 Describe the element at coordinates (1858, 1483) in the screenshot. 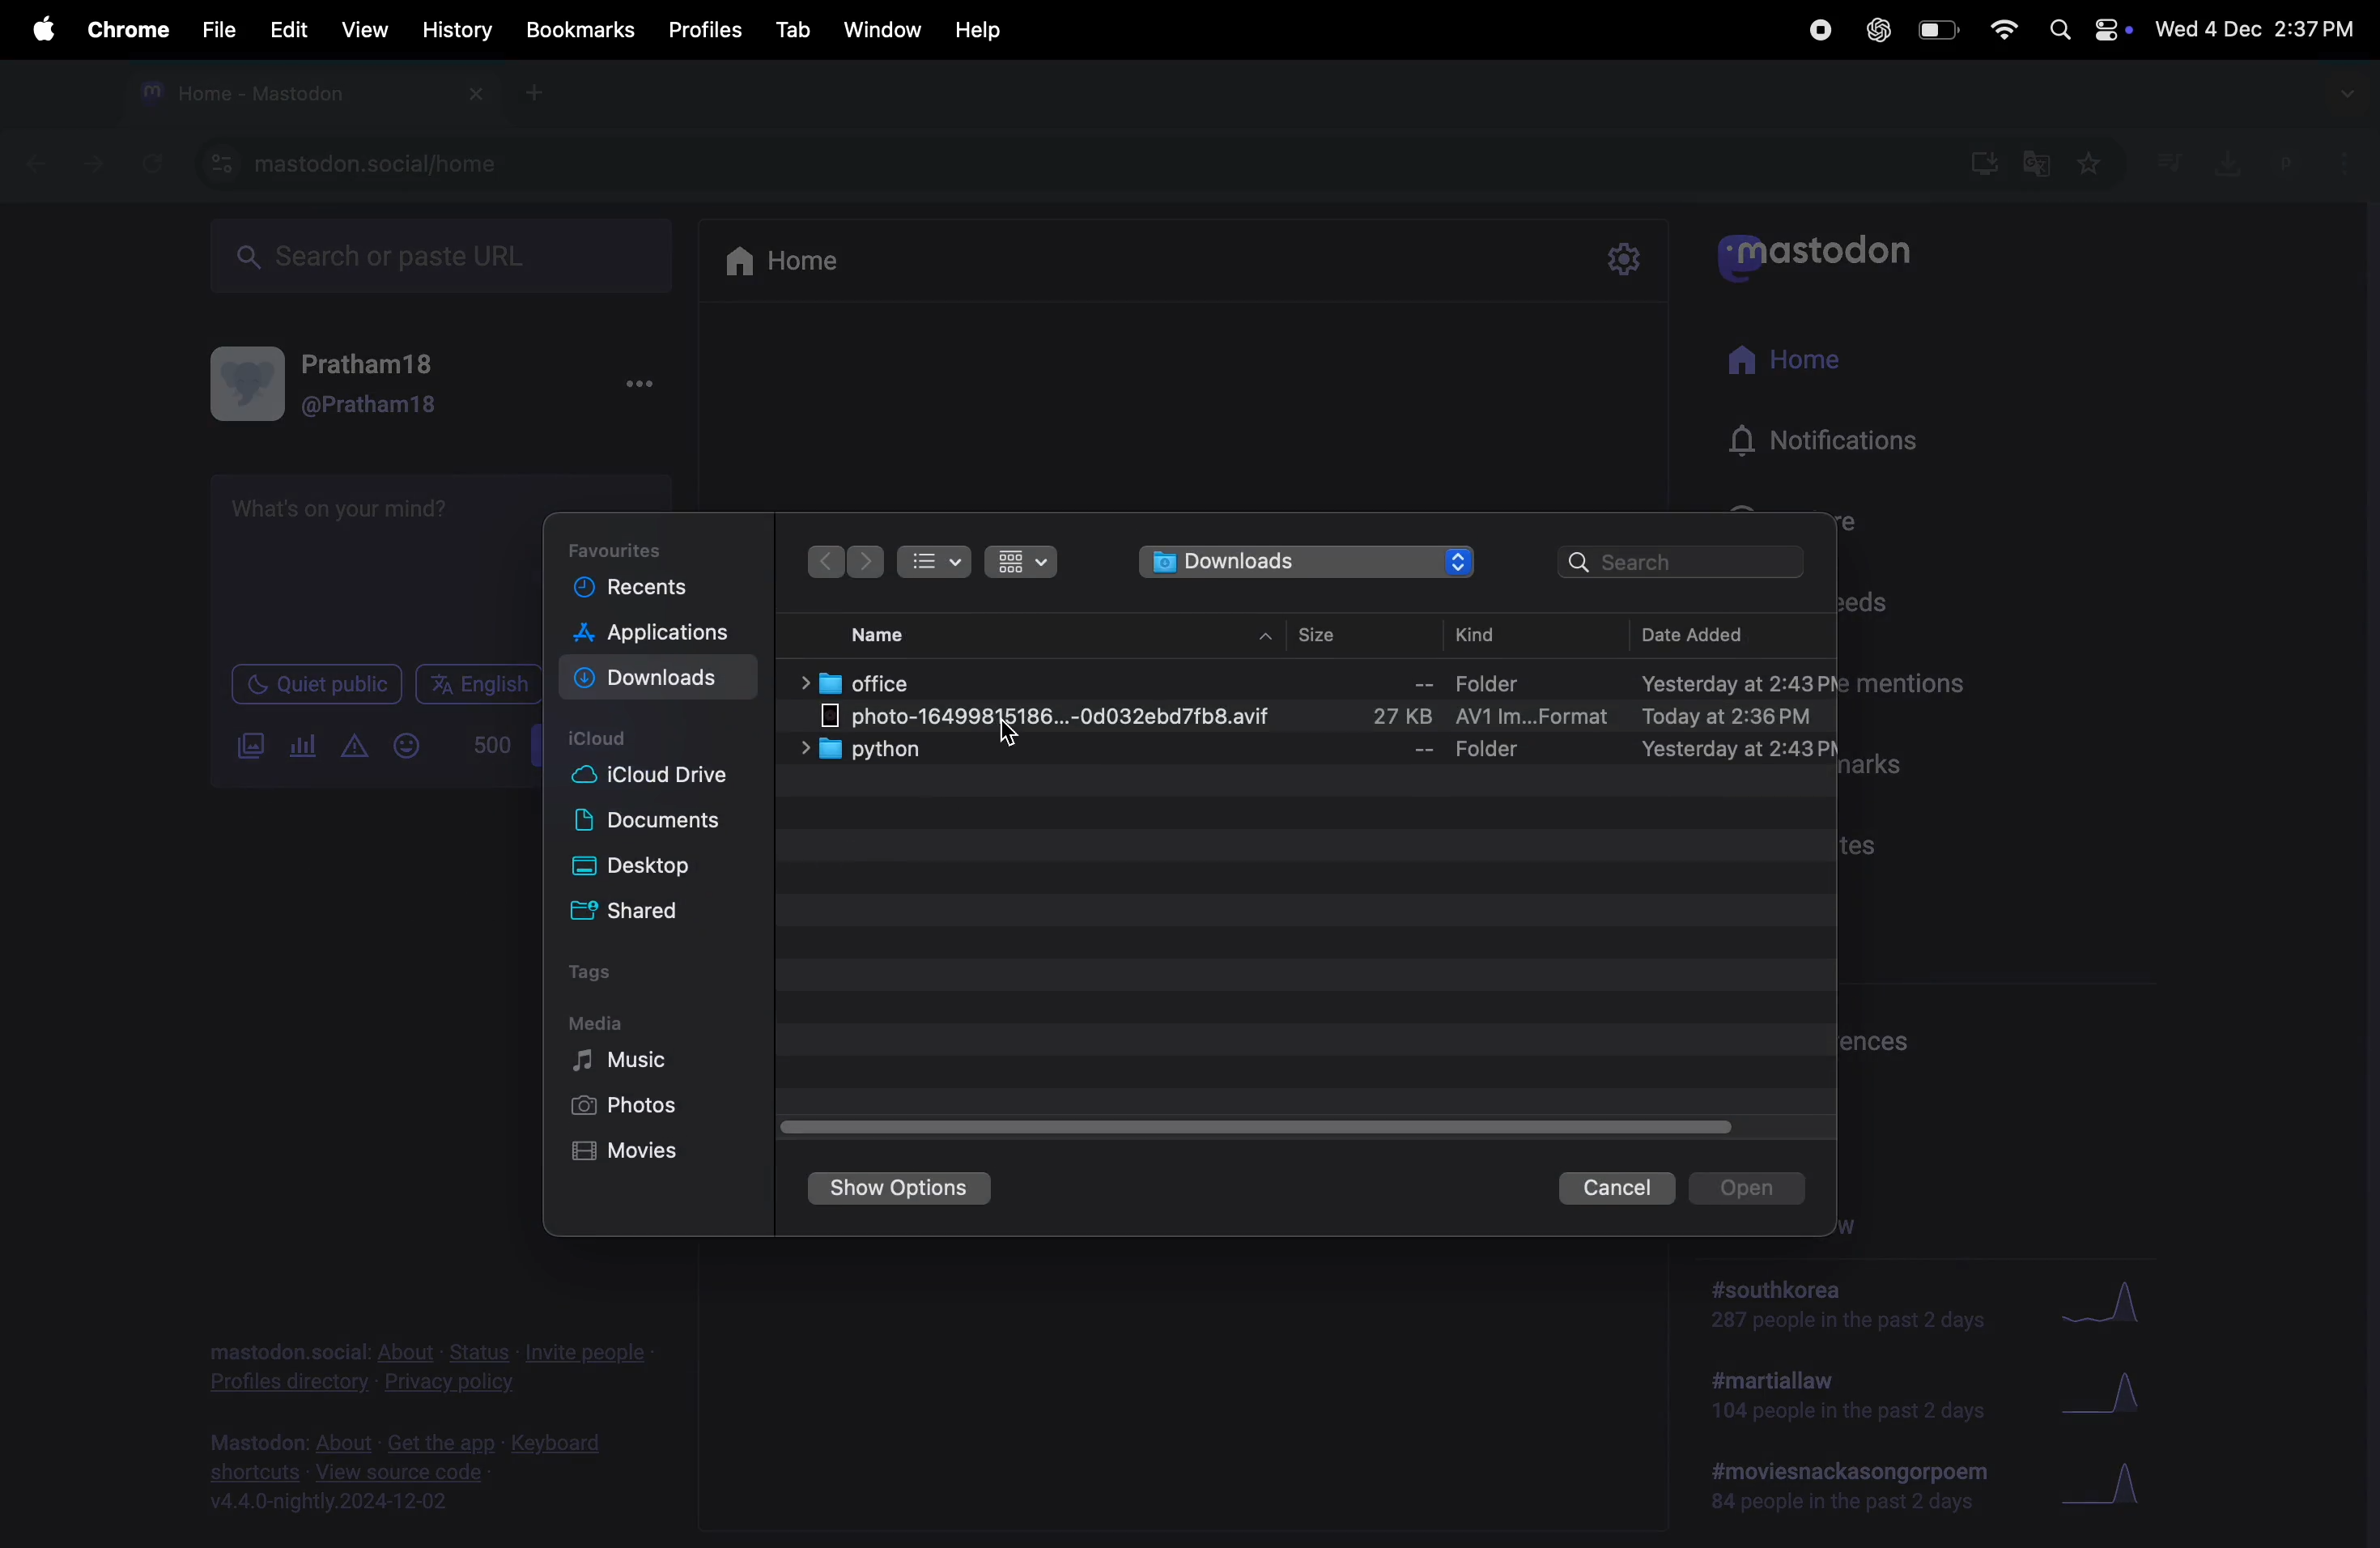

I see `#moviessnackand poem` at that location.